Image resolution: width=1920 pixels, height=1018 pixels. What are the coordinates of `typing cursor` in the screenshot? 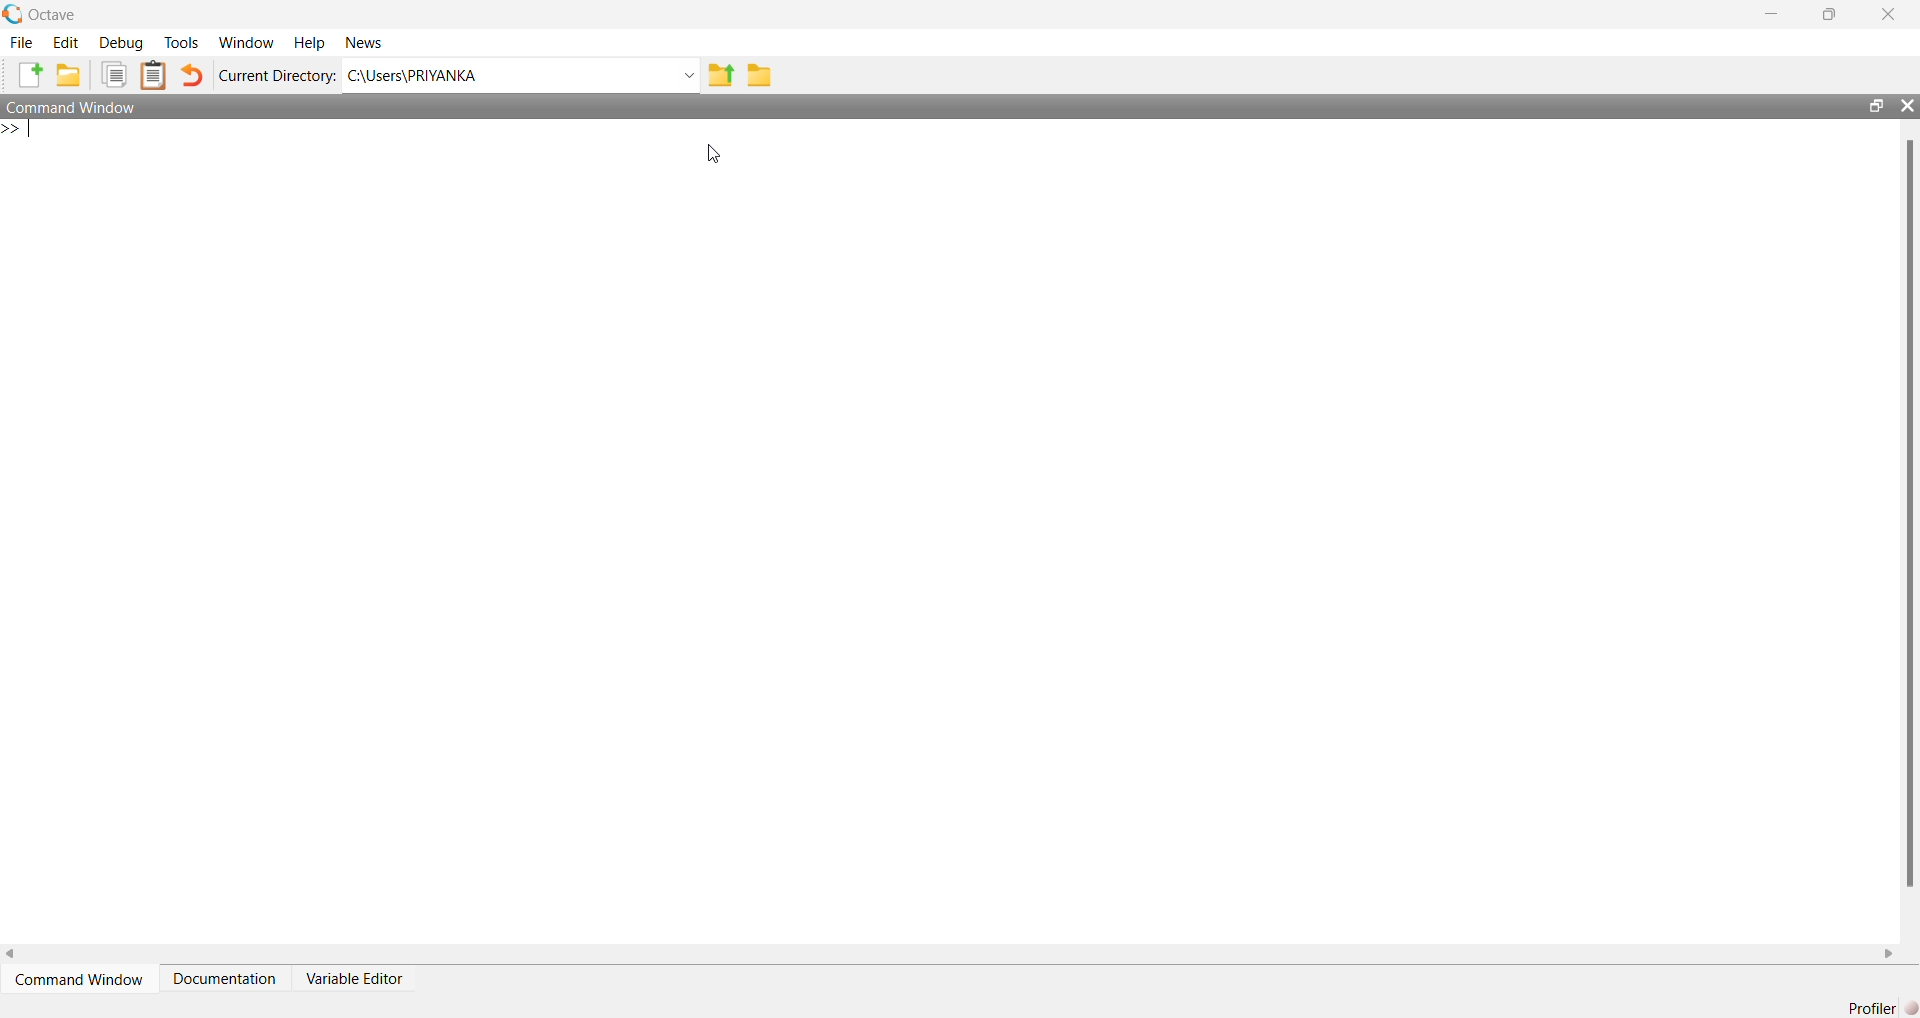 It's located at (42, 135).